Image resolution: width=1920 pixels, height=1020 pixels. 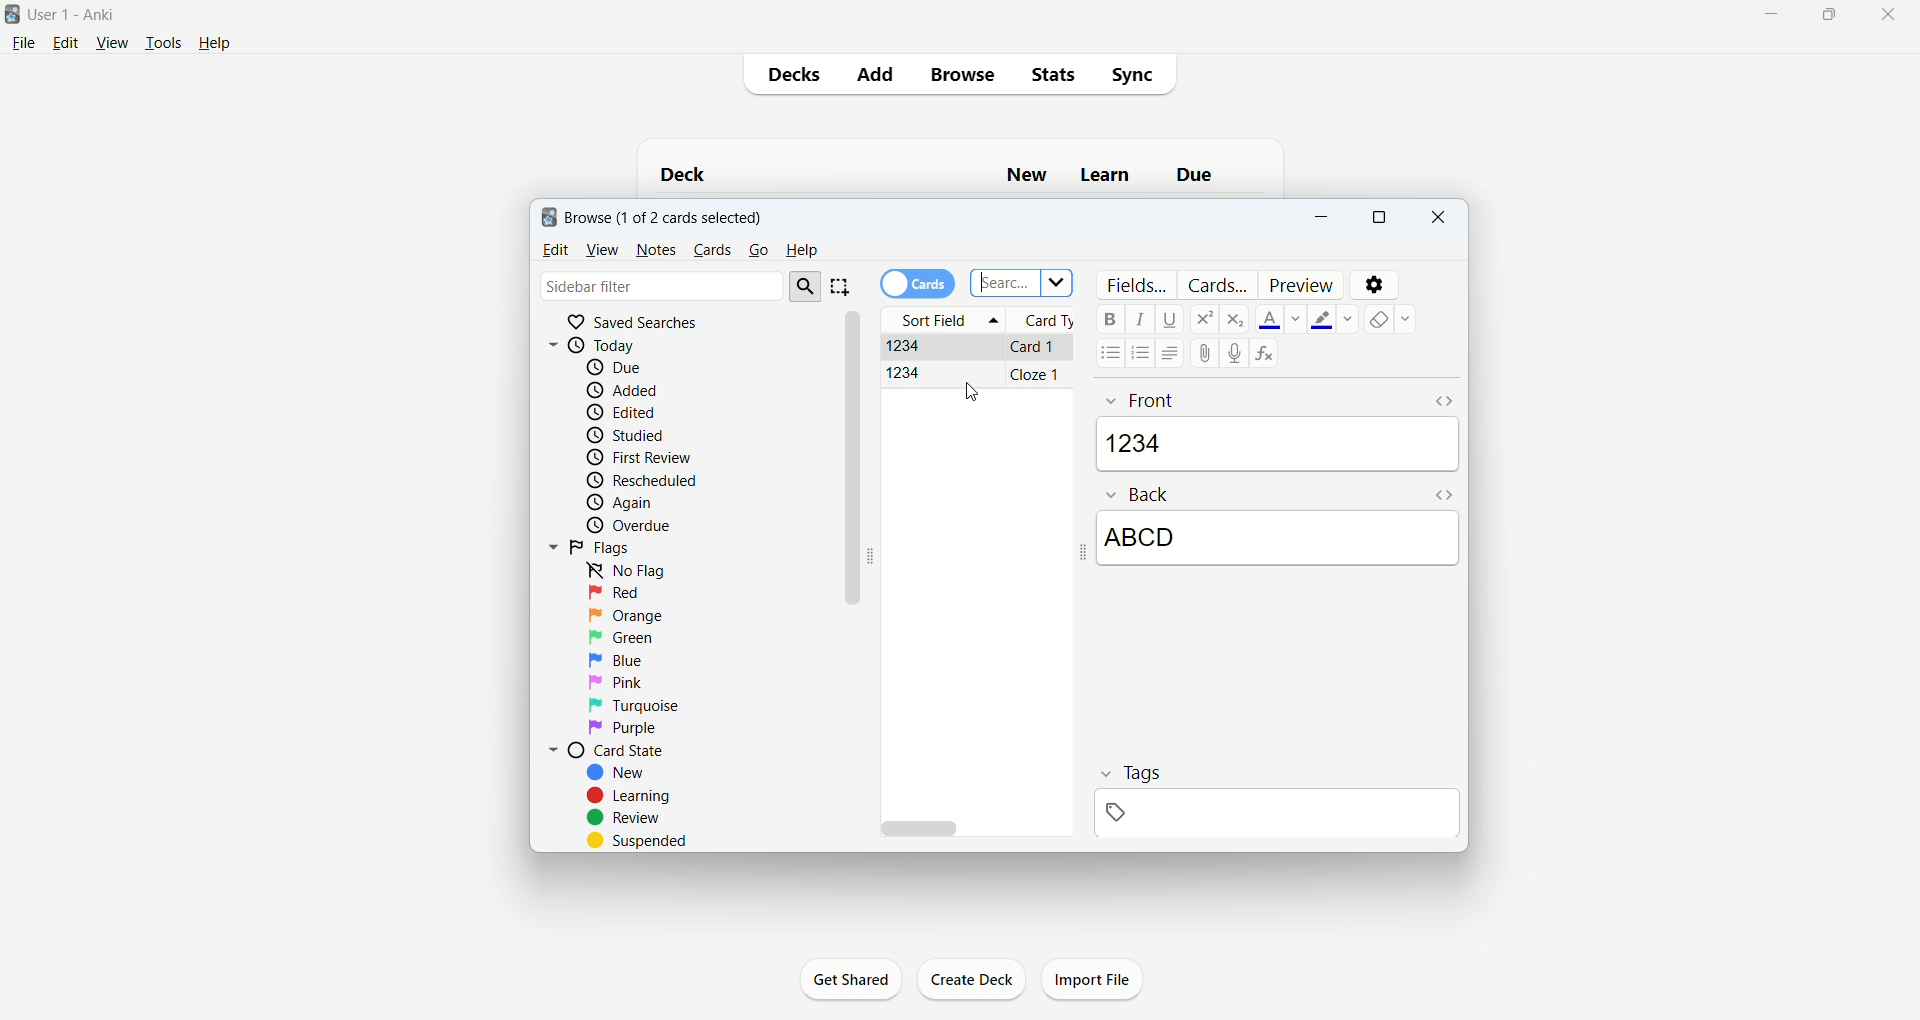 What do you see at coordinates (1372, 283) in the screenshot?
I see `settings` at bounding box center [1372, 283].